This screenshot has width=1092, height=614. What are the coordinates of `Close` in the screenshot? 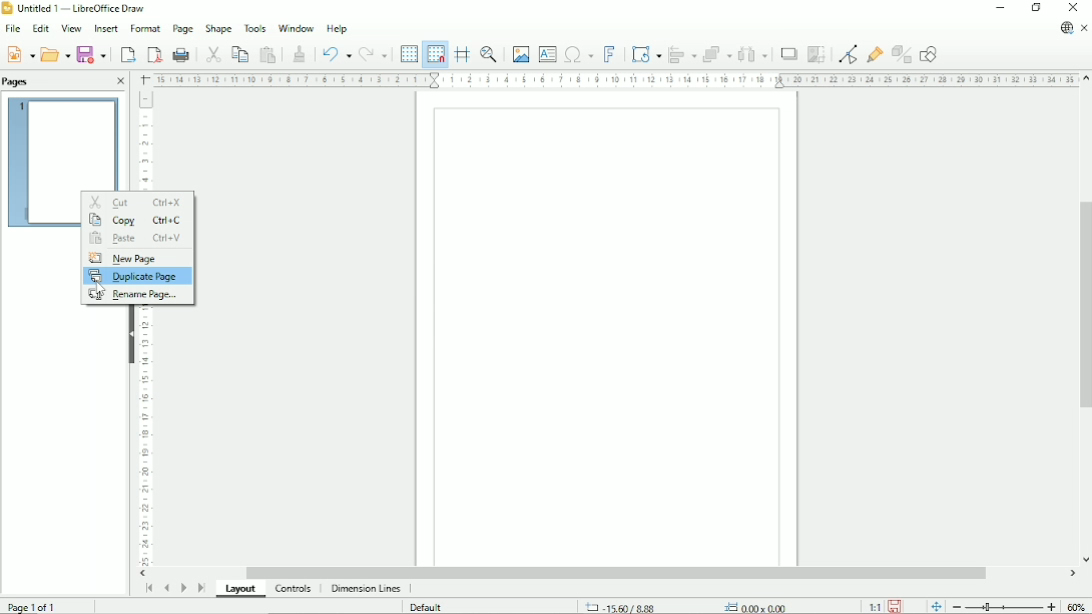 It's located at (120, 82).